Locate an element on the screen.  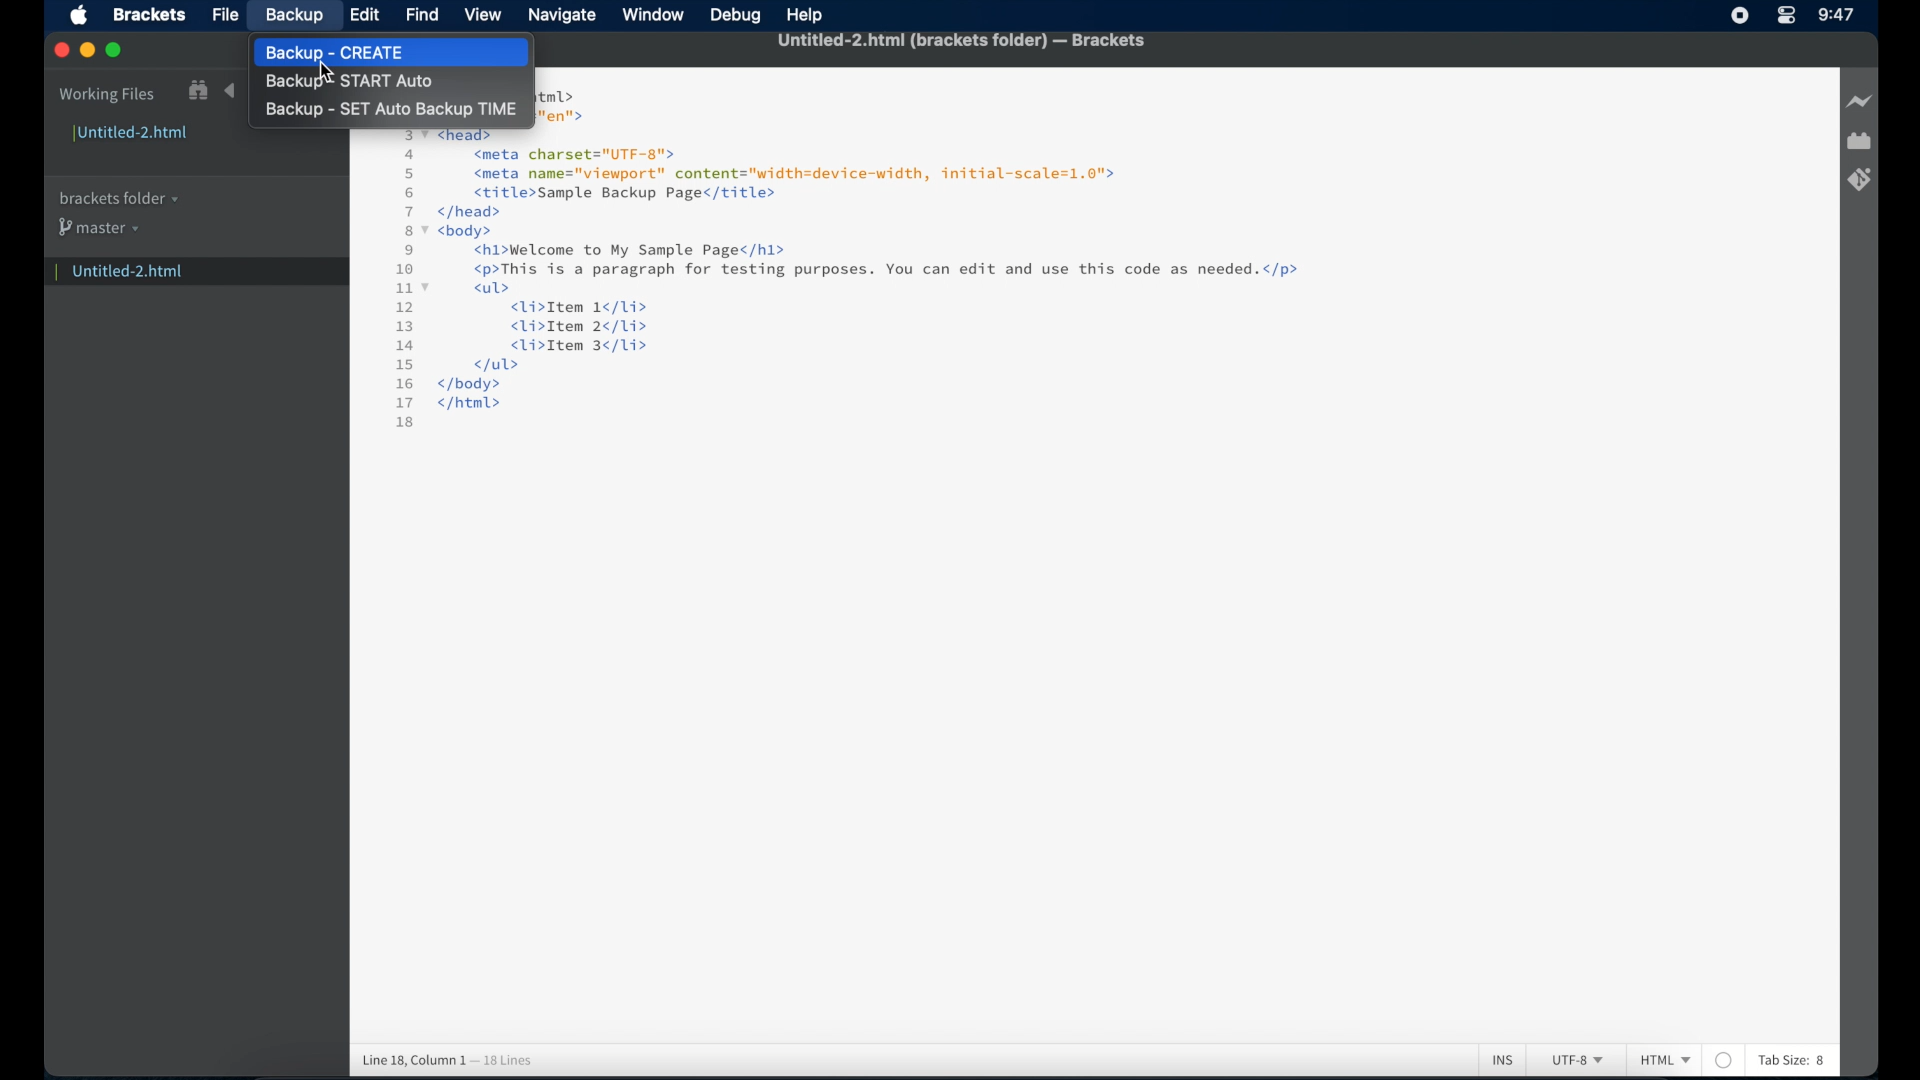
close is located at coordinates (61, 51).